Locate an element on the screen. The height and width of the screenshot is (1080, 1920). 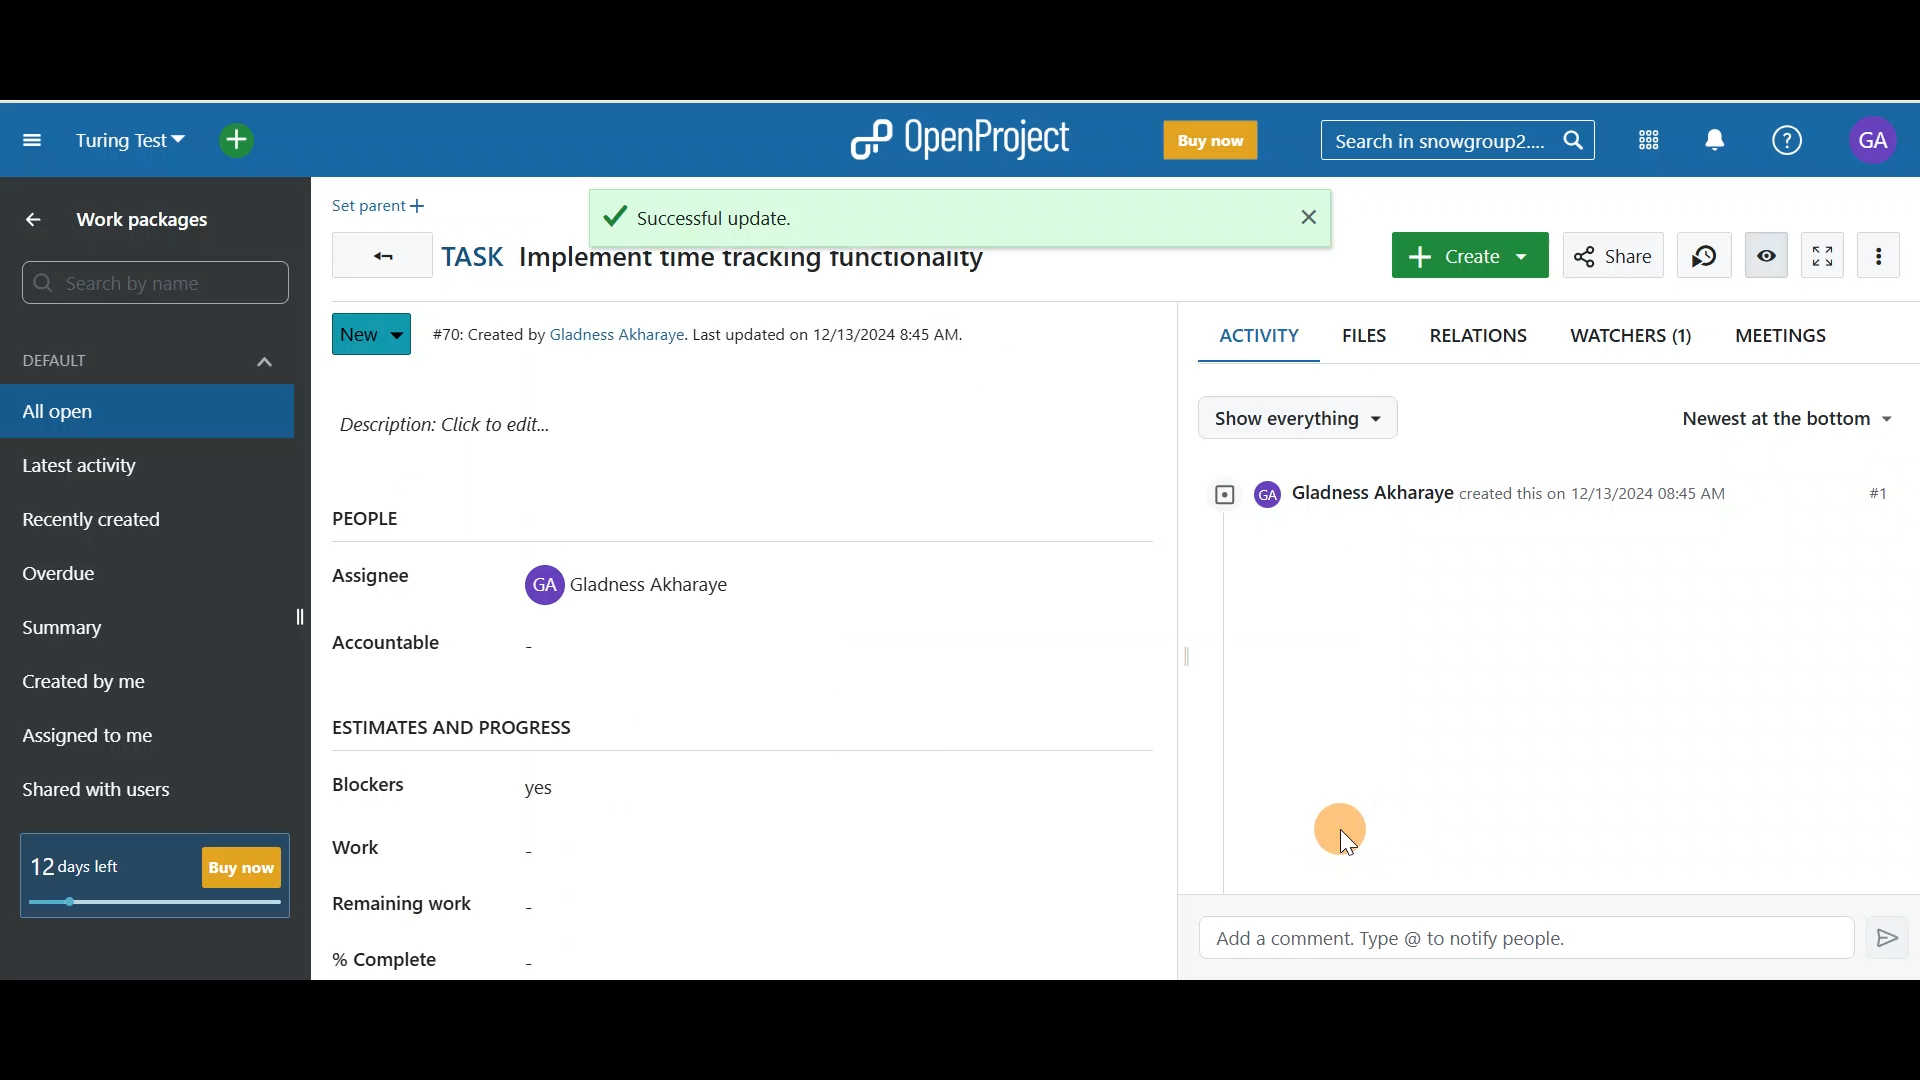
Cursor is located at coordinates (1360, 823).